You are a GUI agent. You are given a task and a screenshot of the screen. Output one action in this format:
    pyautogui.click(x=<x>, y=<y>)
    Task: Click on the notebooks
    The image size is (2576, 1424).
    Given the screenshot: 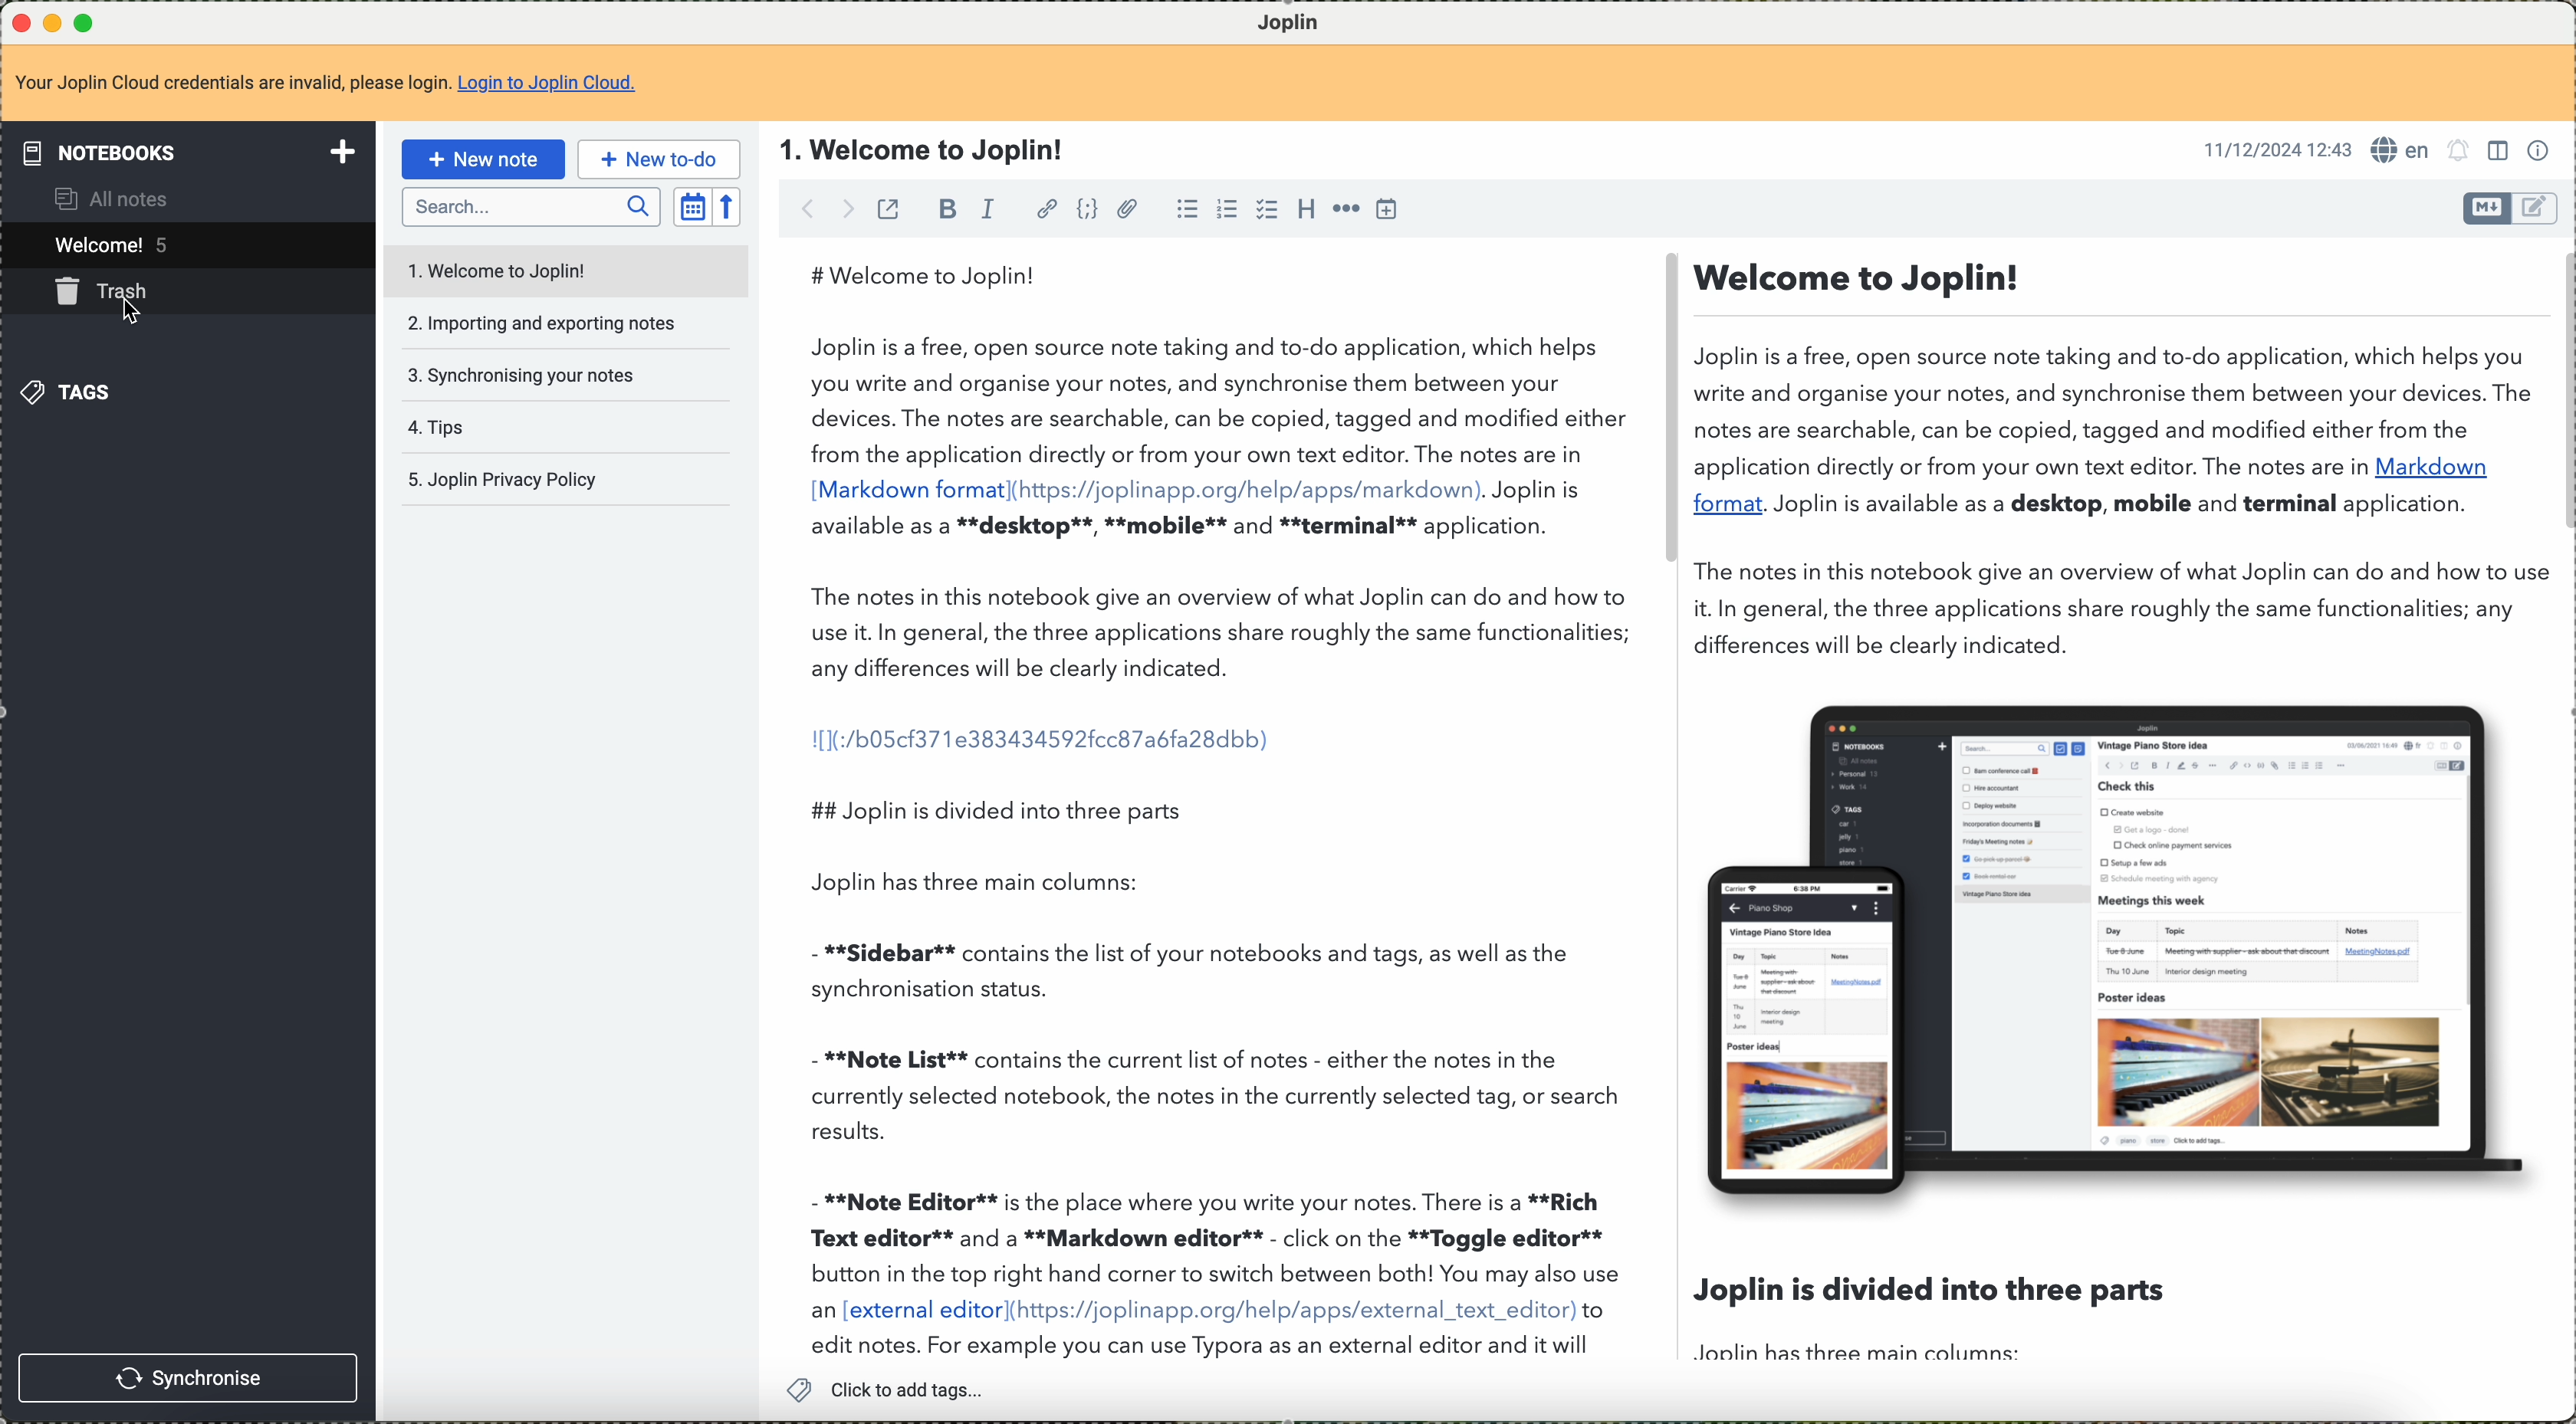 What is the action you would take?
    pyautogui.click(x=187, y=149)
    